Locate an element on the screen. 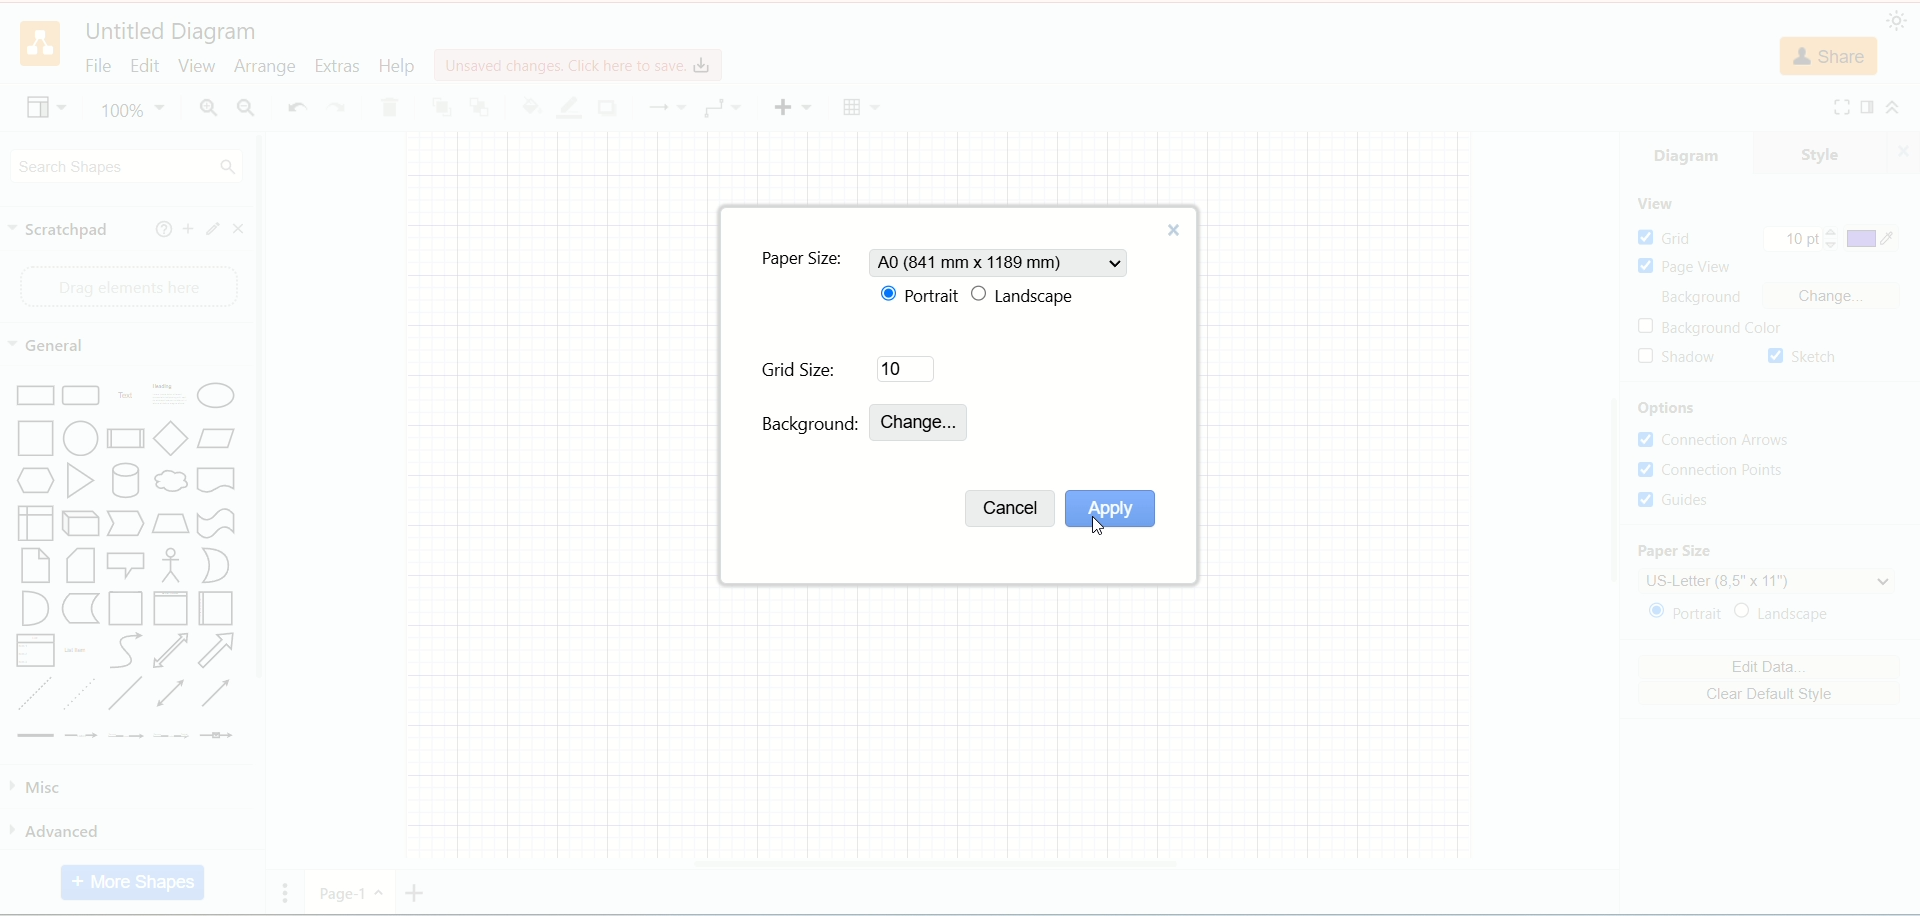 The height and width of the screenshot is (916, 1920). Stick Figure is located at coordinates (170, 566).